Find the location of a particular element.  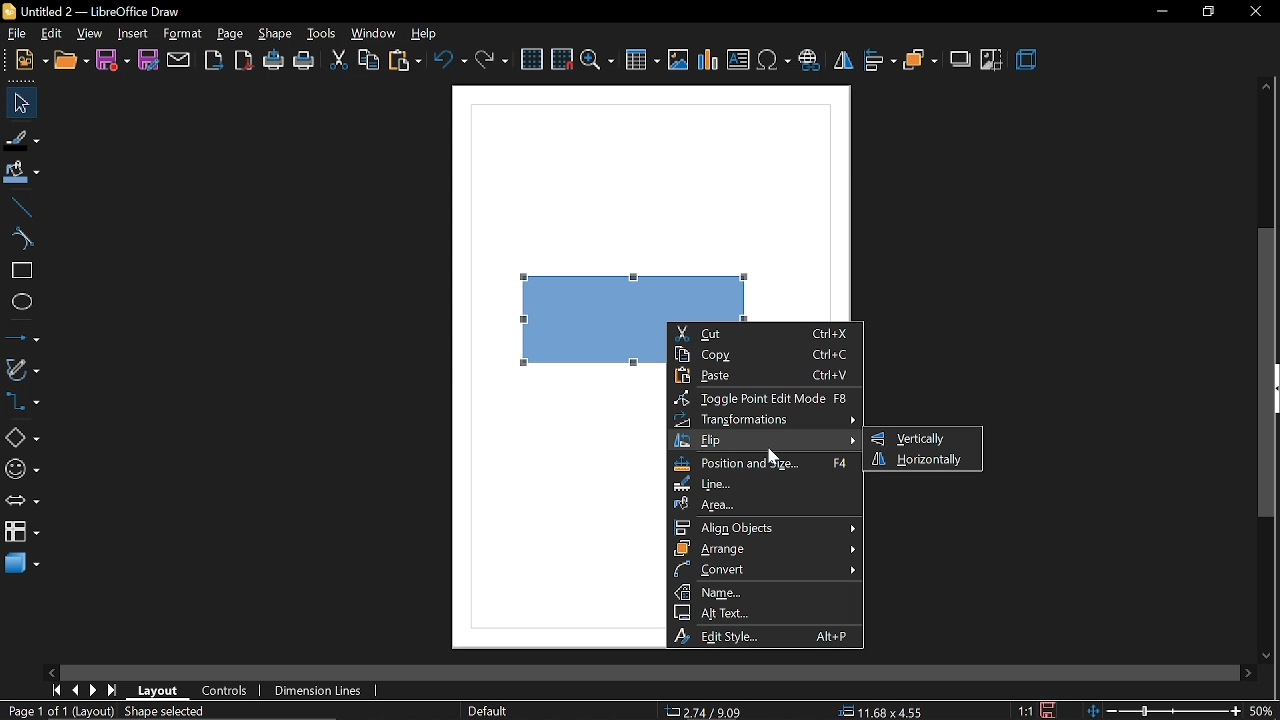

insert hyperlink is located at coordinates (810, 59).